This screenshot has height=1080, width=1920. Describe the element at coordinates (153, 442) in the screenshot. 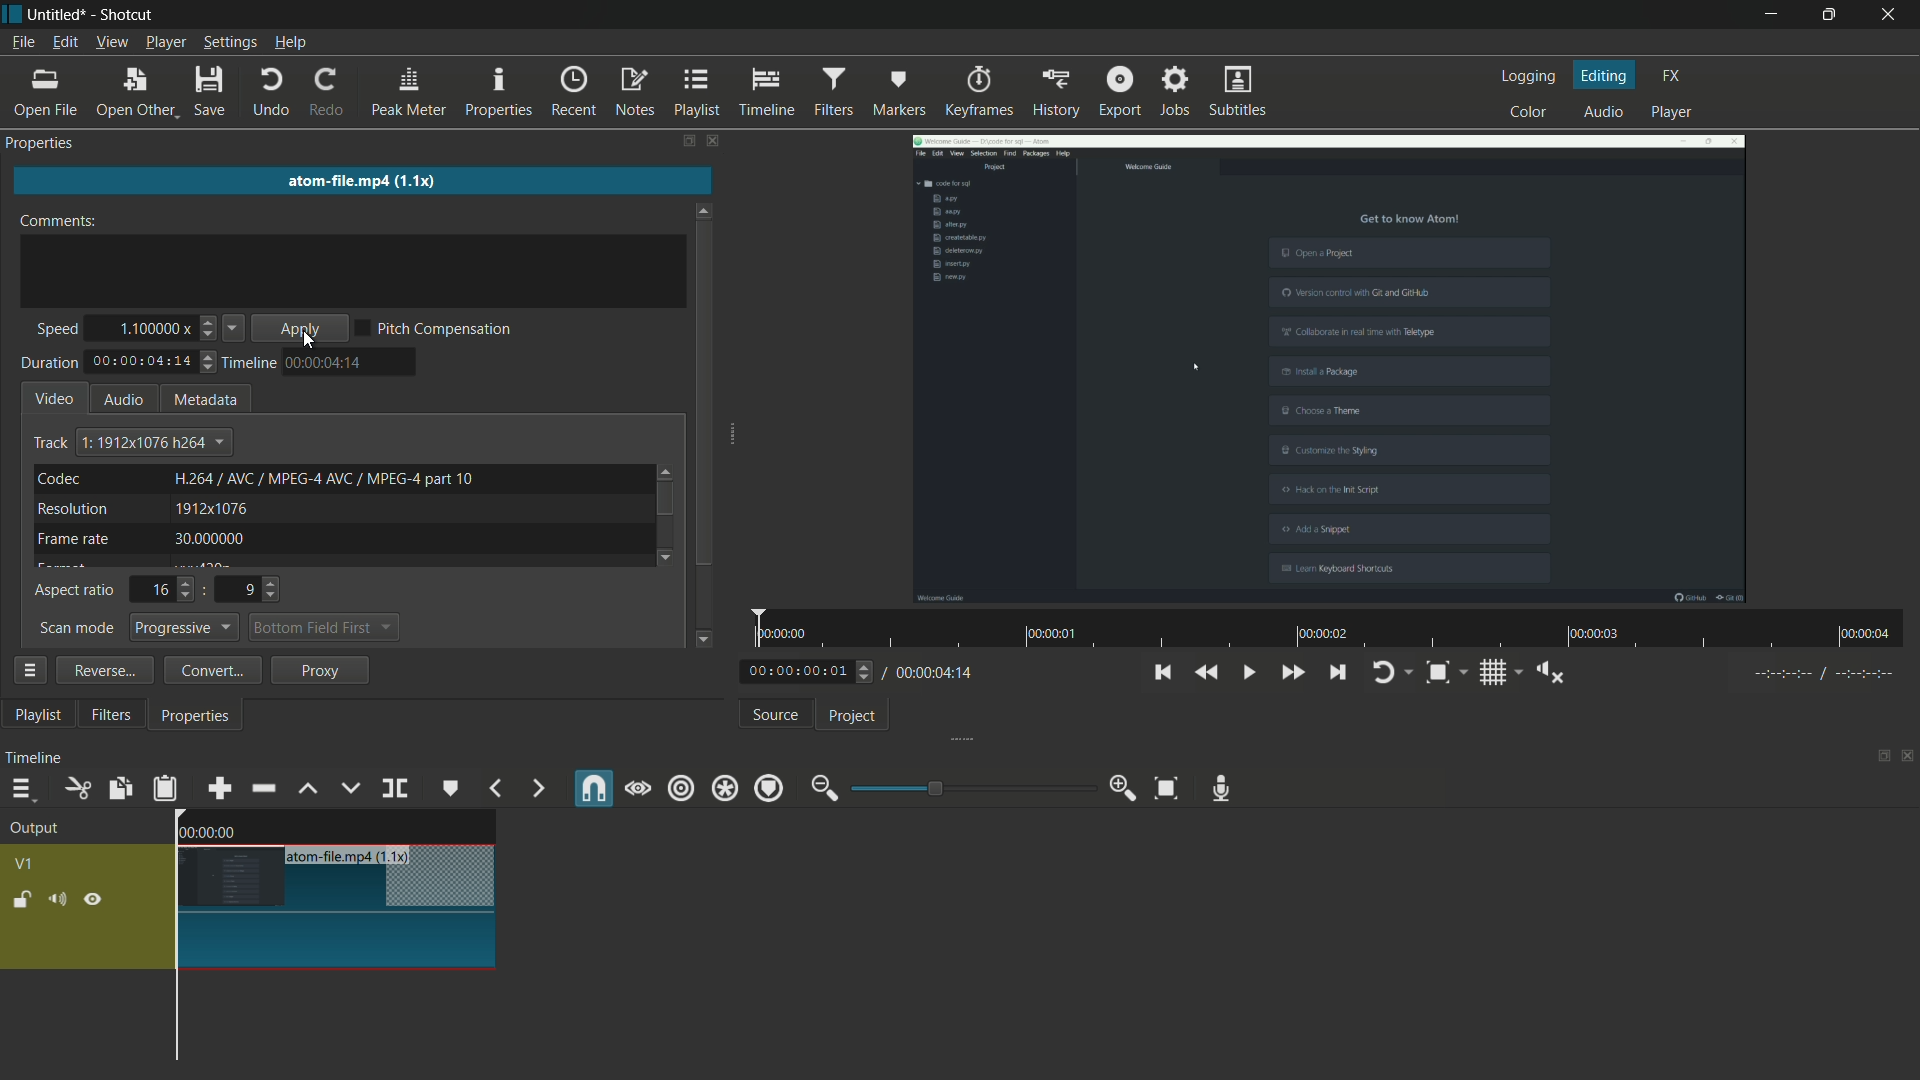

I see `track dropdown` at that location.